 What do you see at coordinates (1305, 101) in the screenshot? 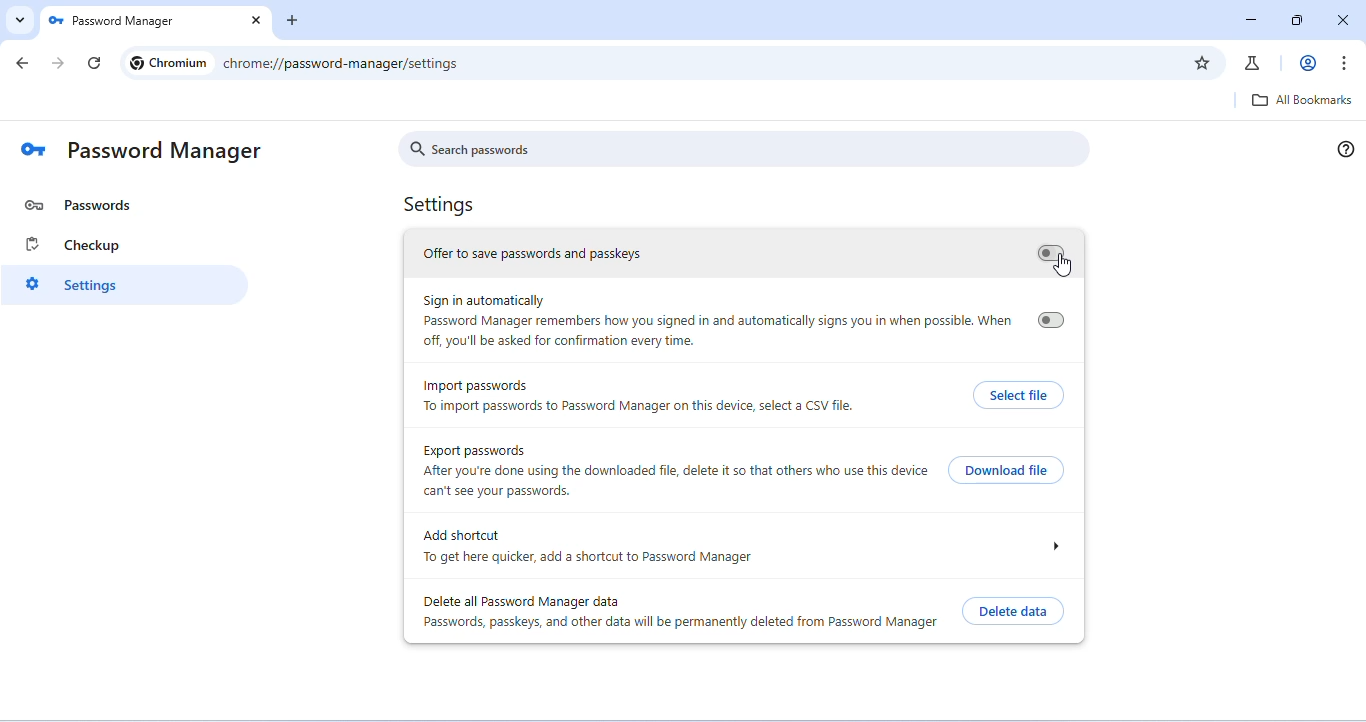
I see `all bookmarks` at bounding box center [1305, 101].